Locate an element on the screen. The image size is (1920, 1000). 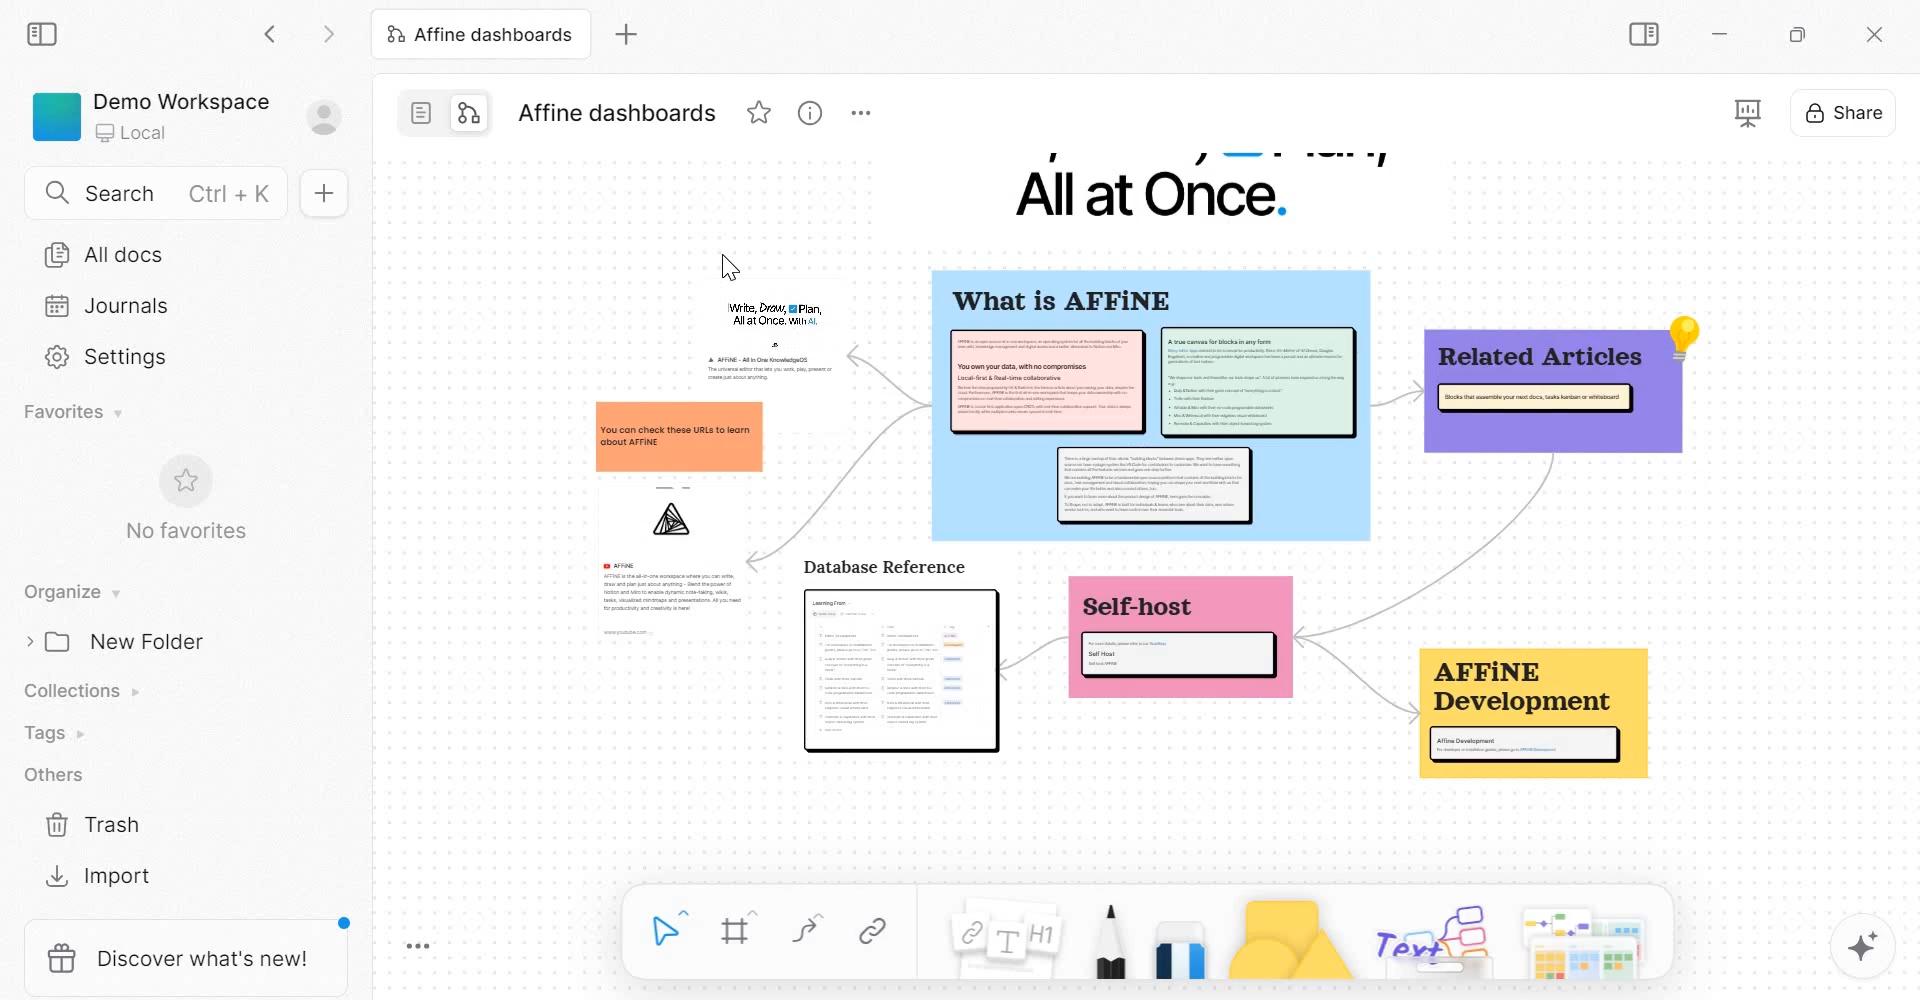
Import is located at coordinates (99, 875).